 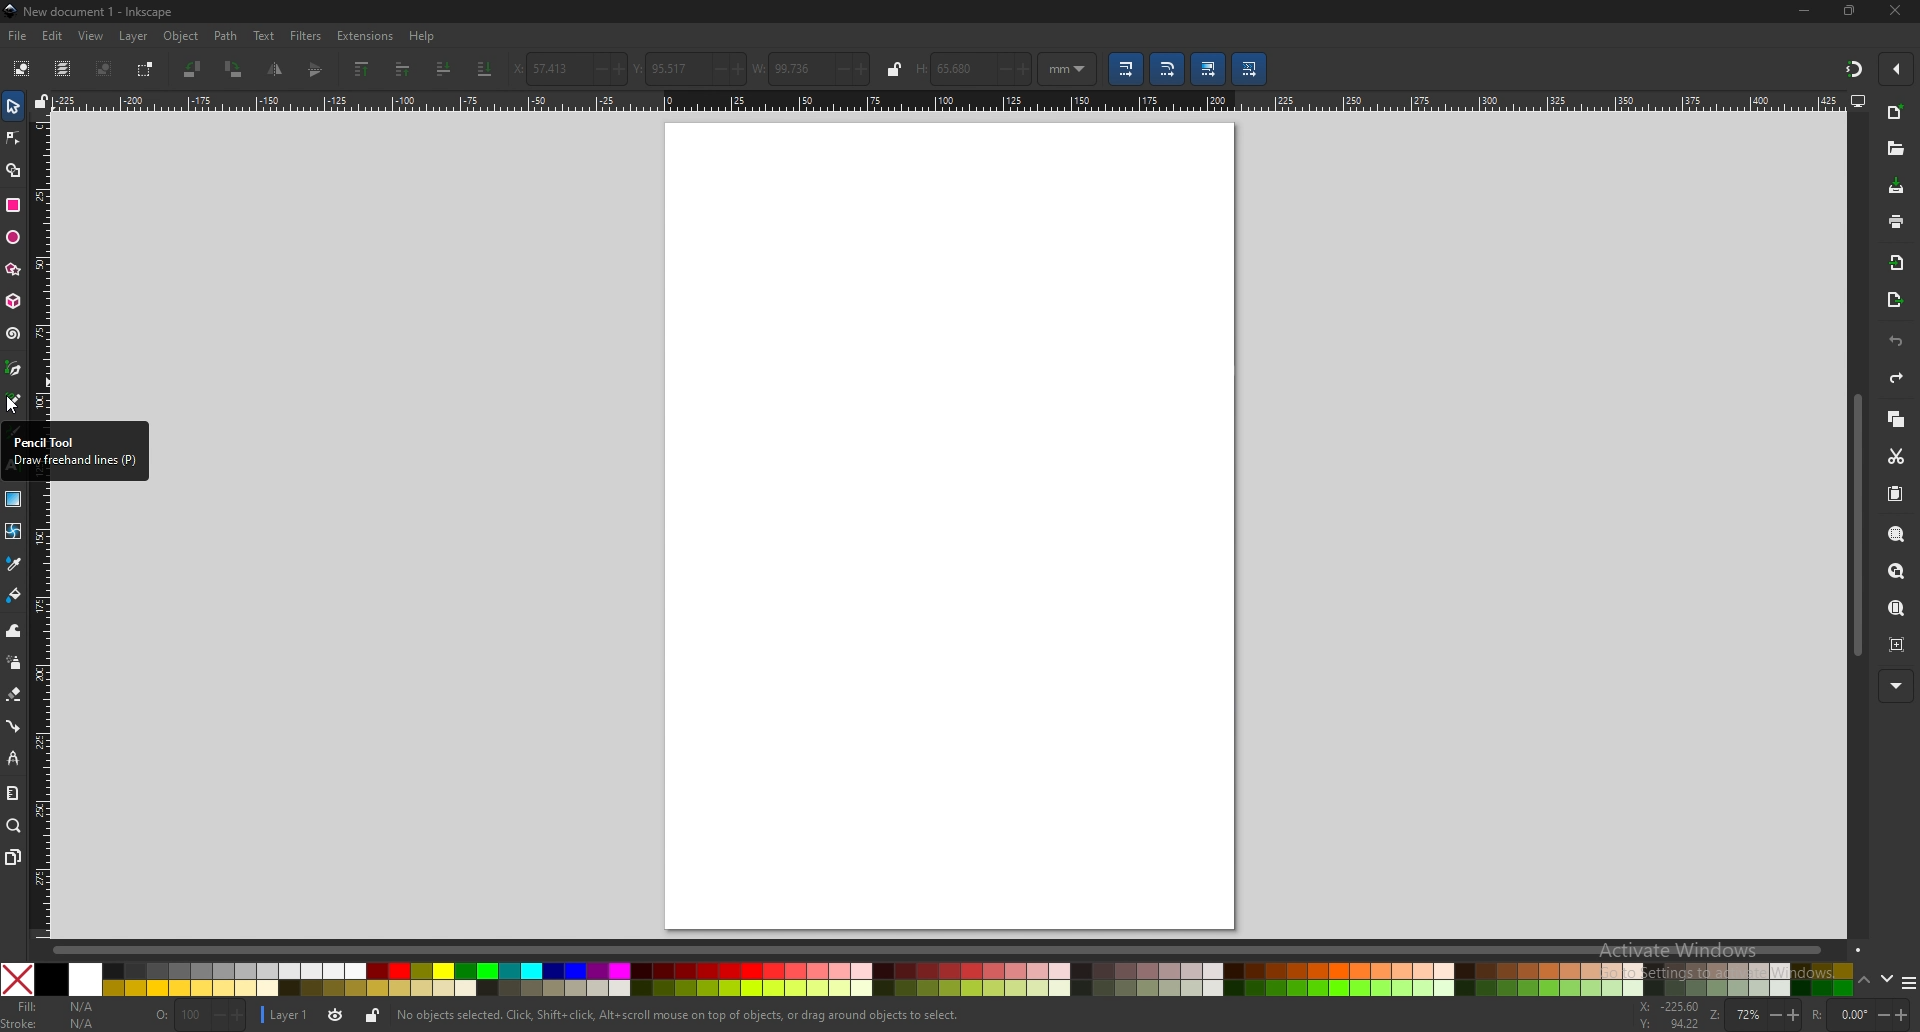 I want to click on enable snapping, so click(x=1894, y=69).